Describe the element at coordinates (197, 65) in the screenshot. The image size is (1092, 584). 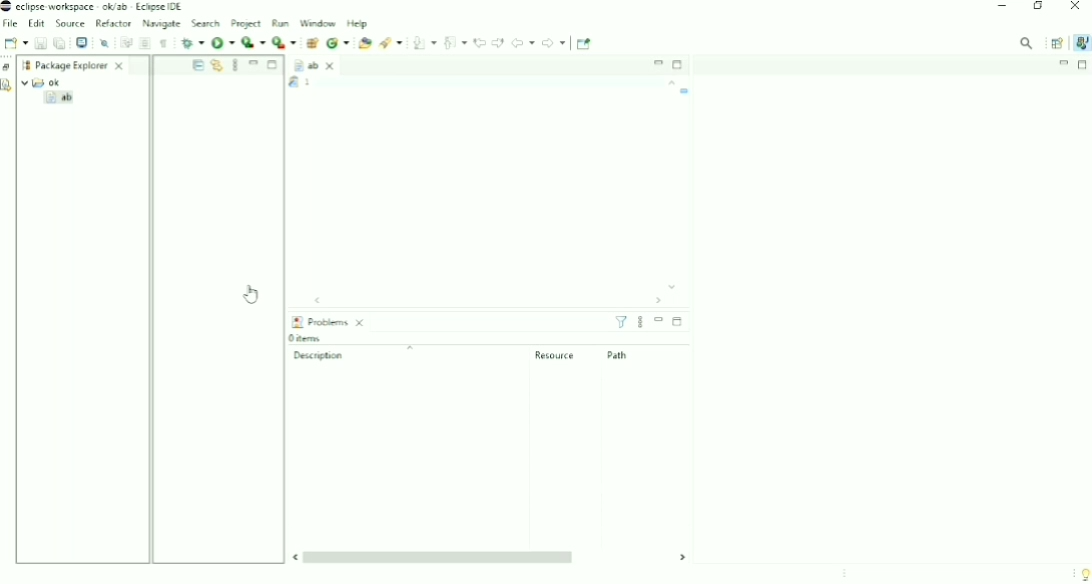
I see `Collapse All` at that location.